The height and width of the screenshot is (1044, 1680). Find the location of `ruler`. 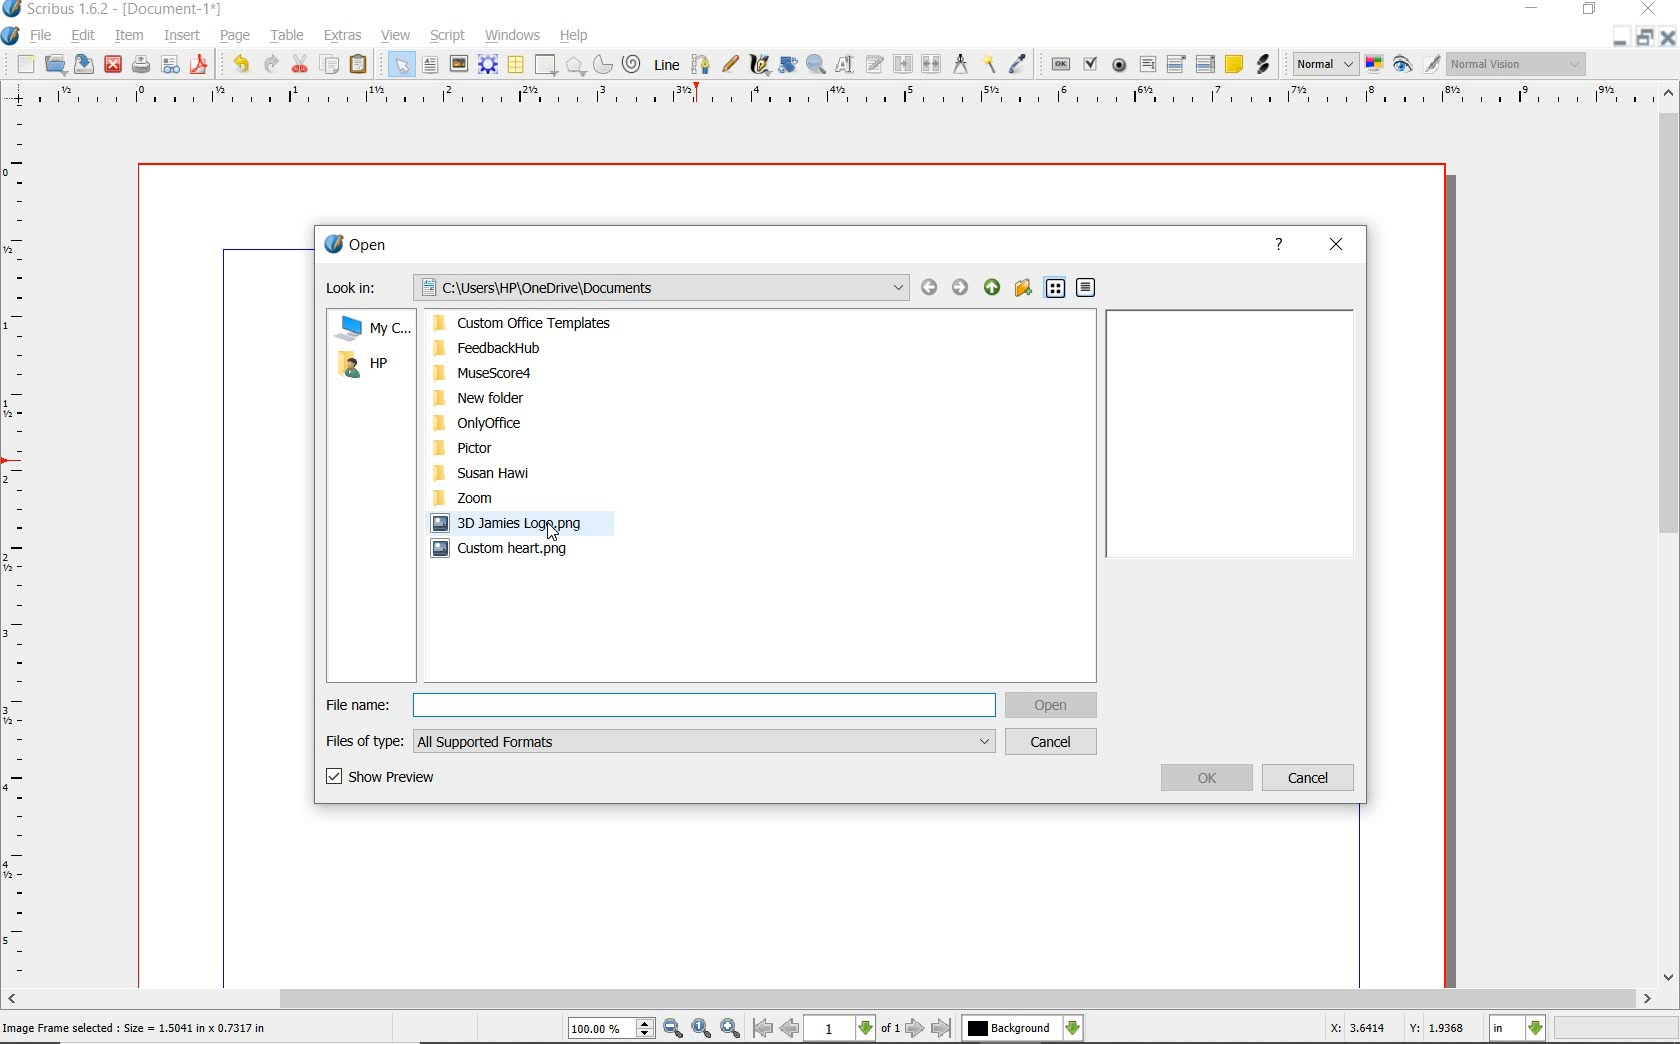

ruler is located at coordinates (19, 547).